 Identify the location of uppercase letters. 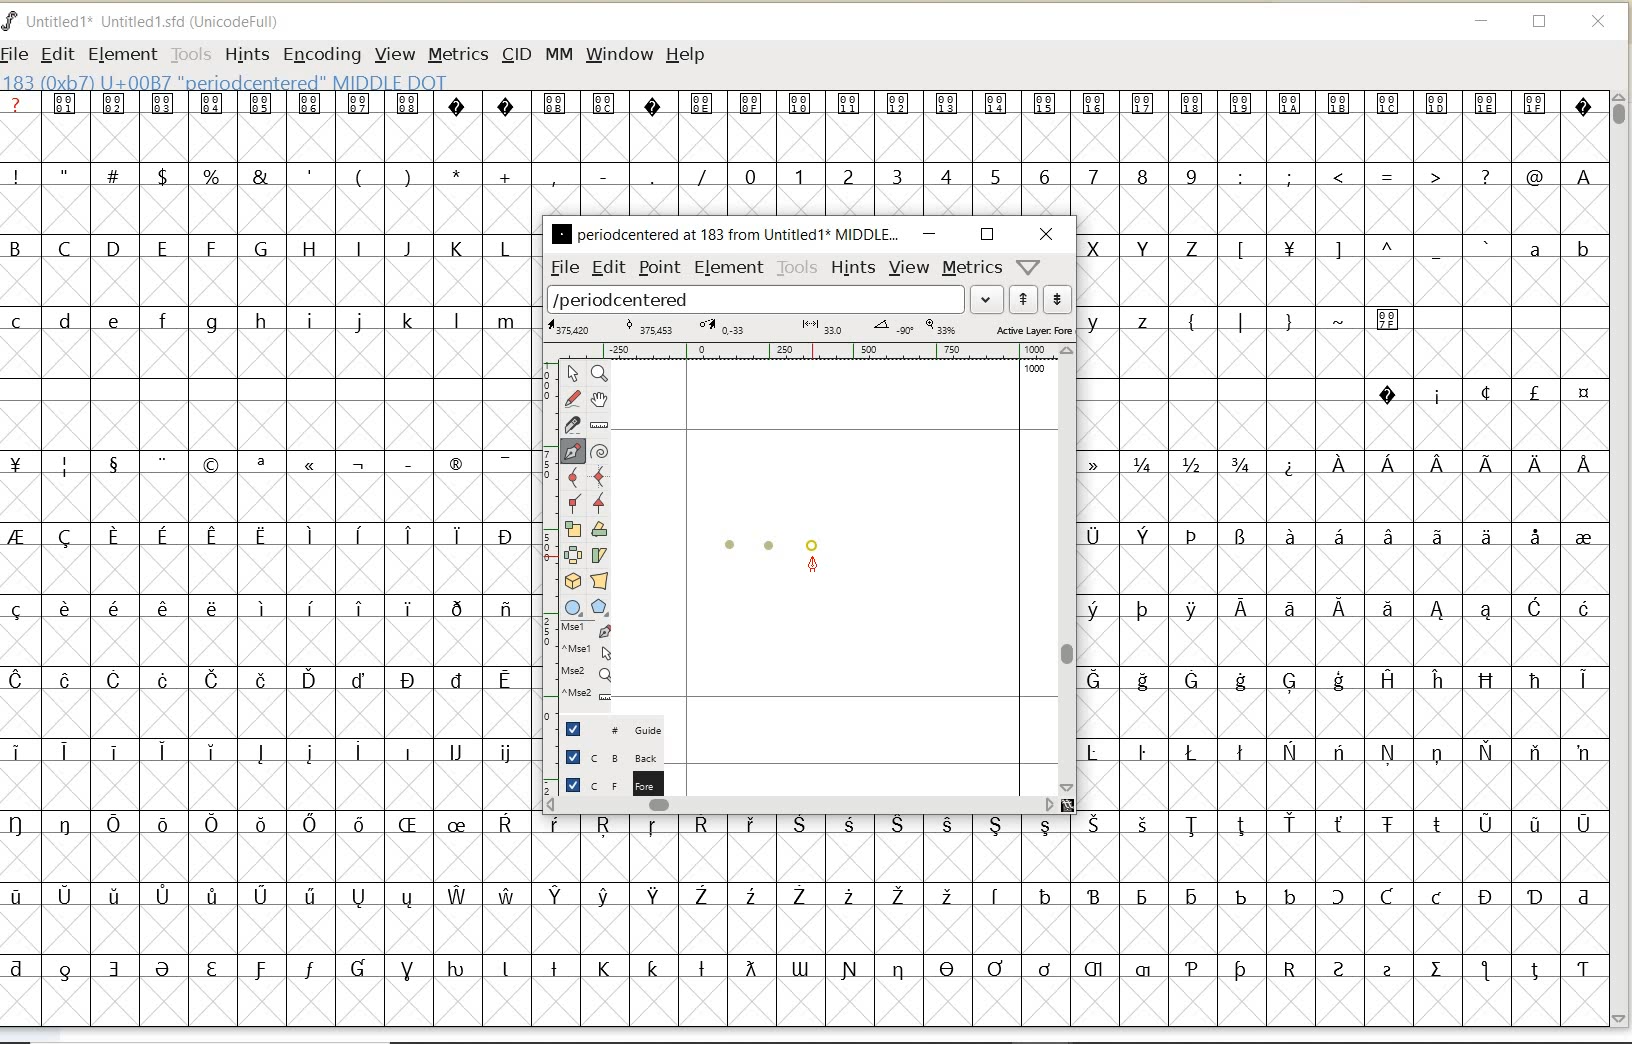
(263, 248).